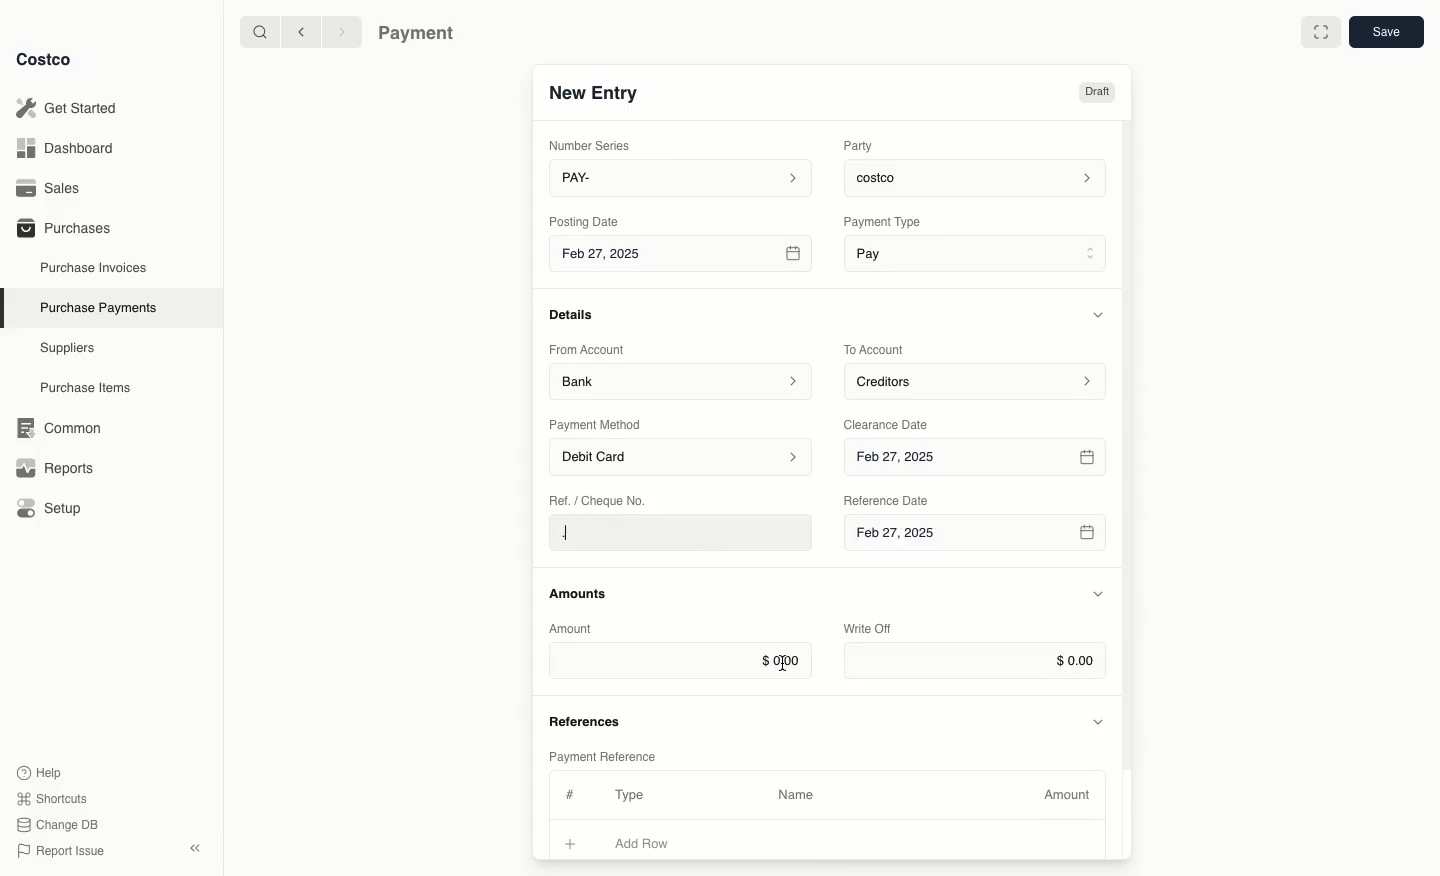  Describe the element at coordinates (194, 848) in the screenshot. I see `collapse` at that location.